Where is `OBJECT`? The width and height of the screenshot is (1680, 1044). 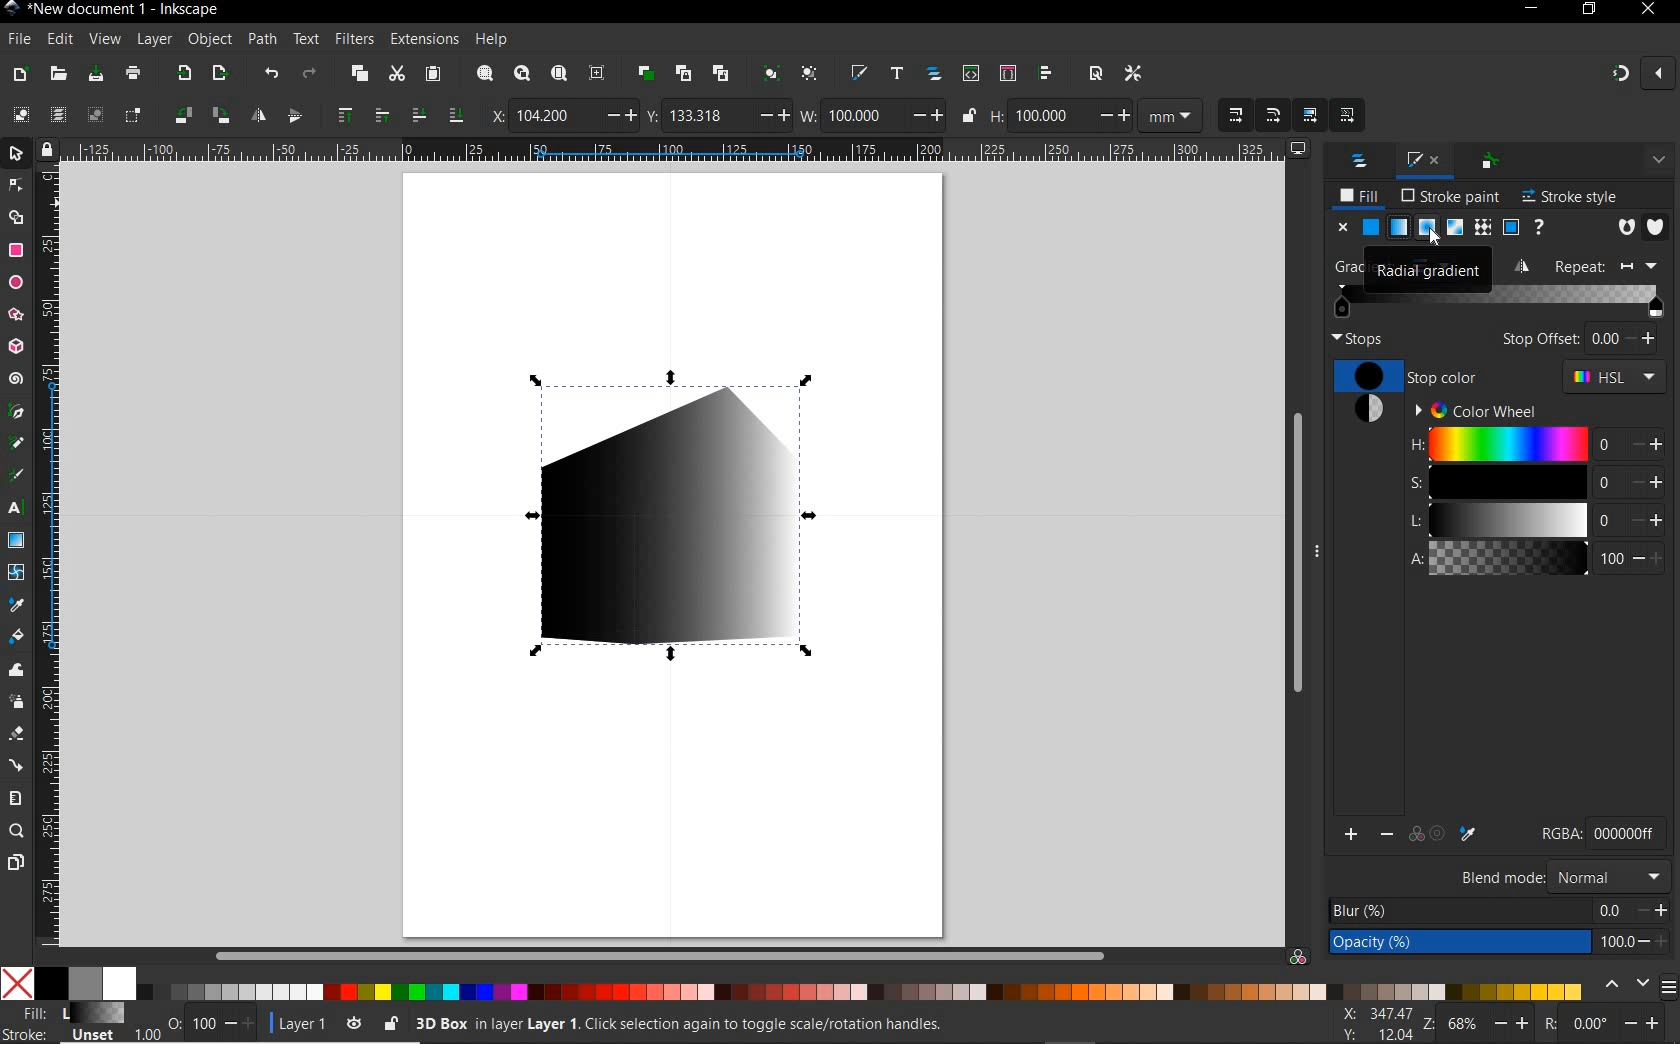 OBJECT is located at coordinates (212, 40).